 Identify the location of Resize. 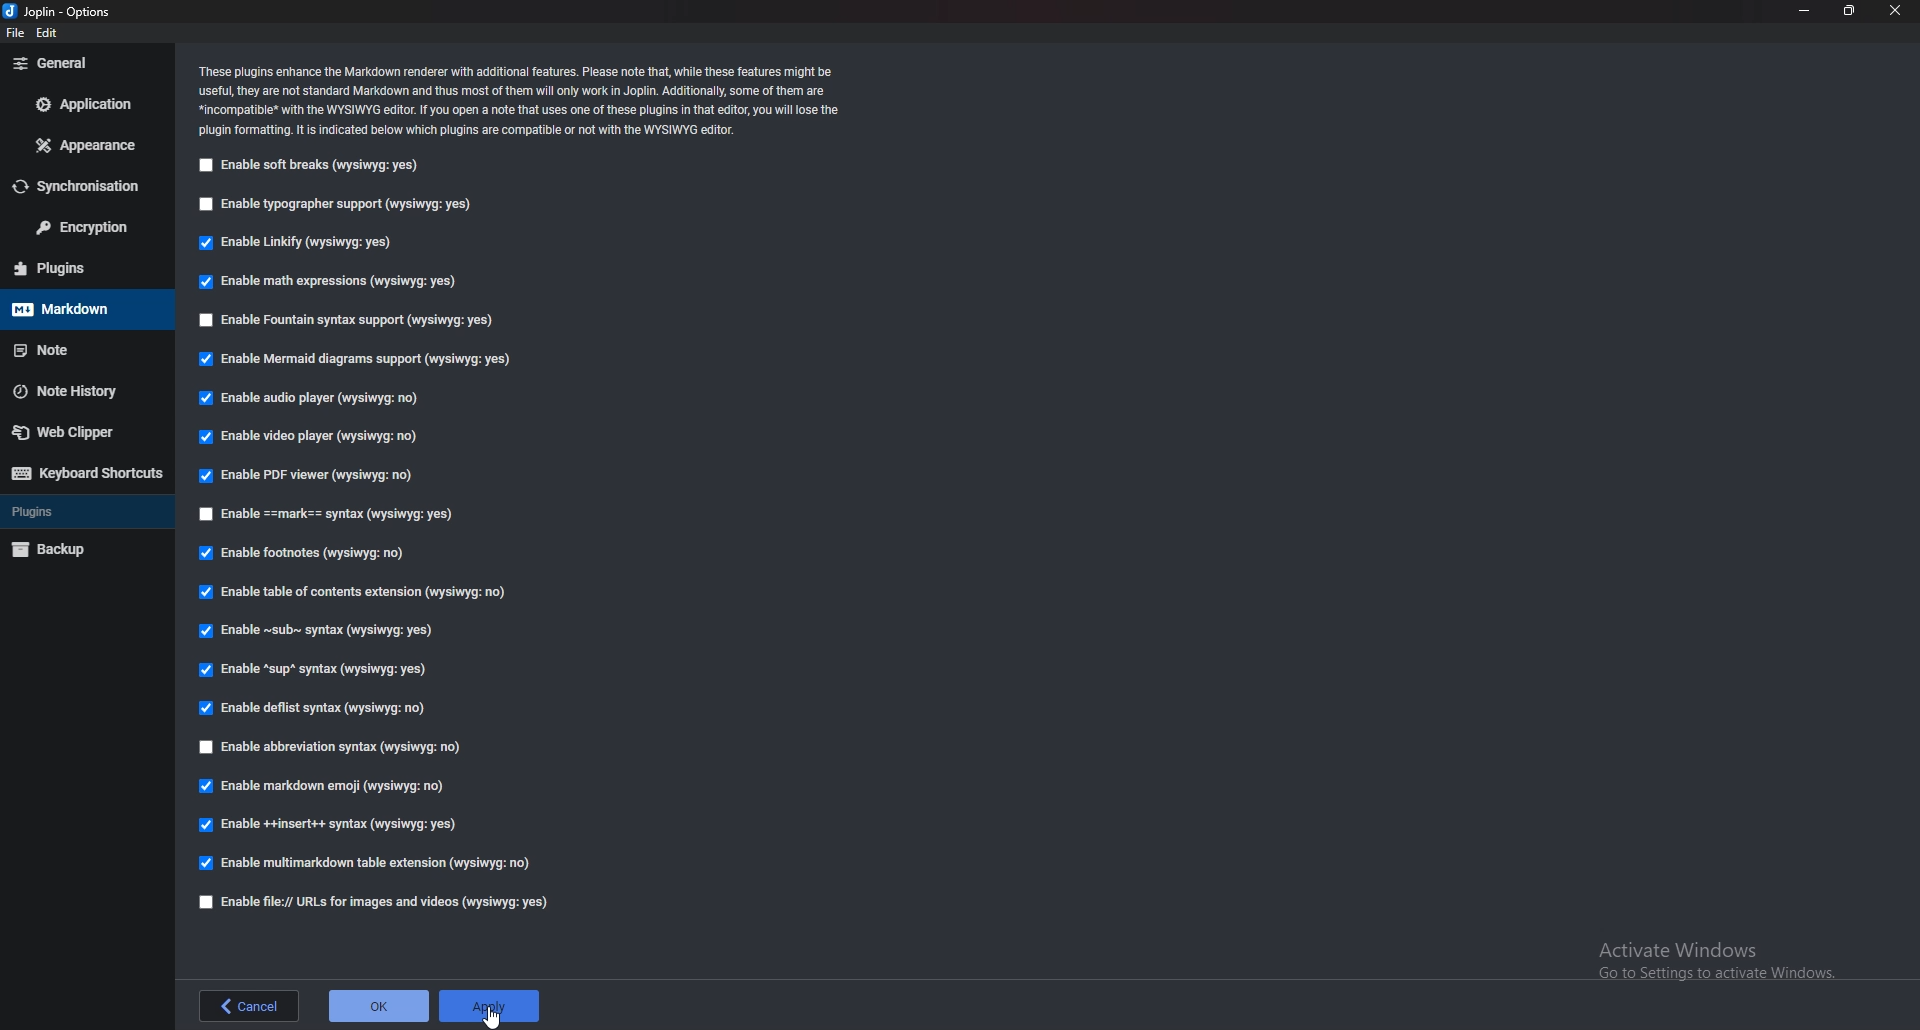
(1849, 11).